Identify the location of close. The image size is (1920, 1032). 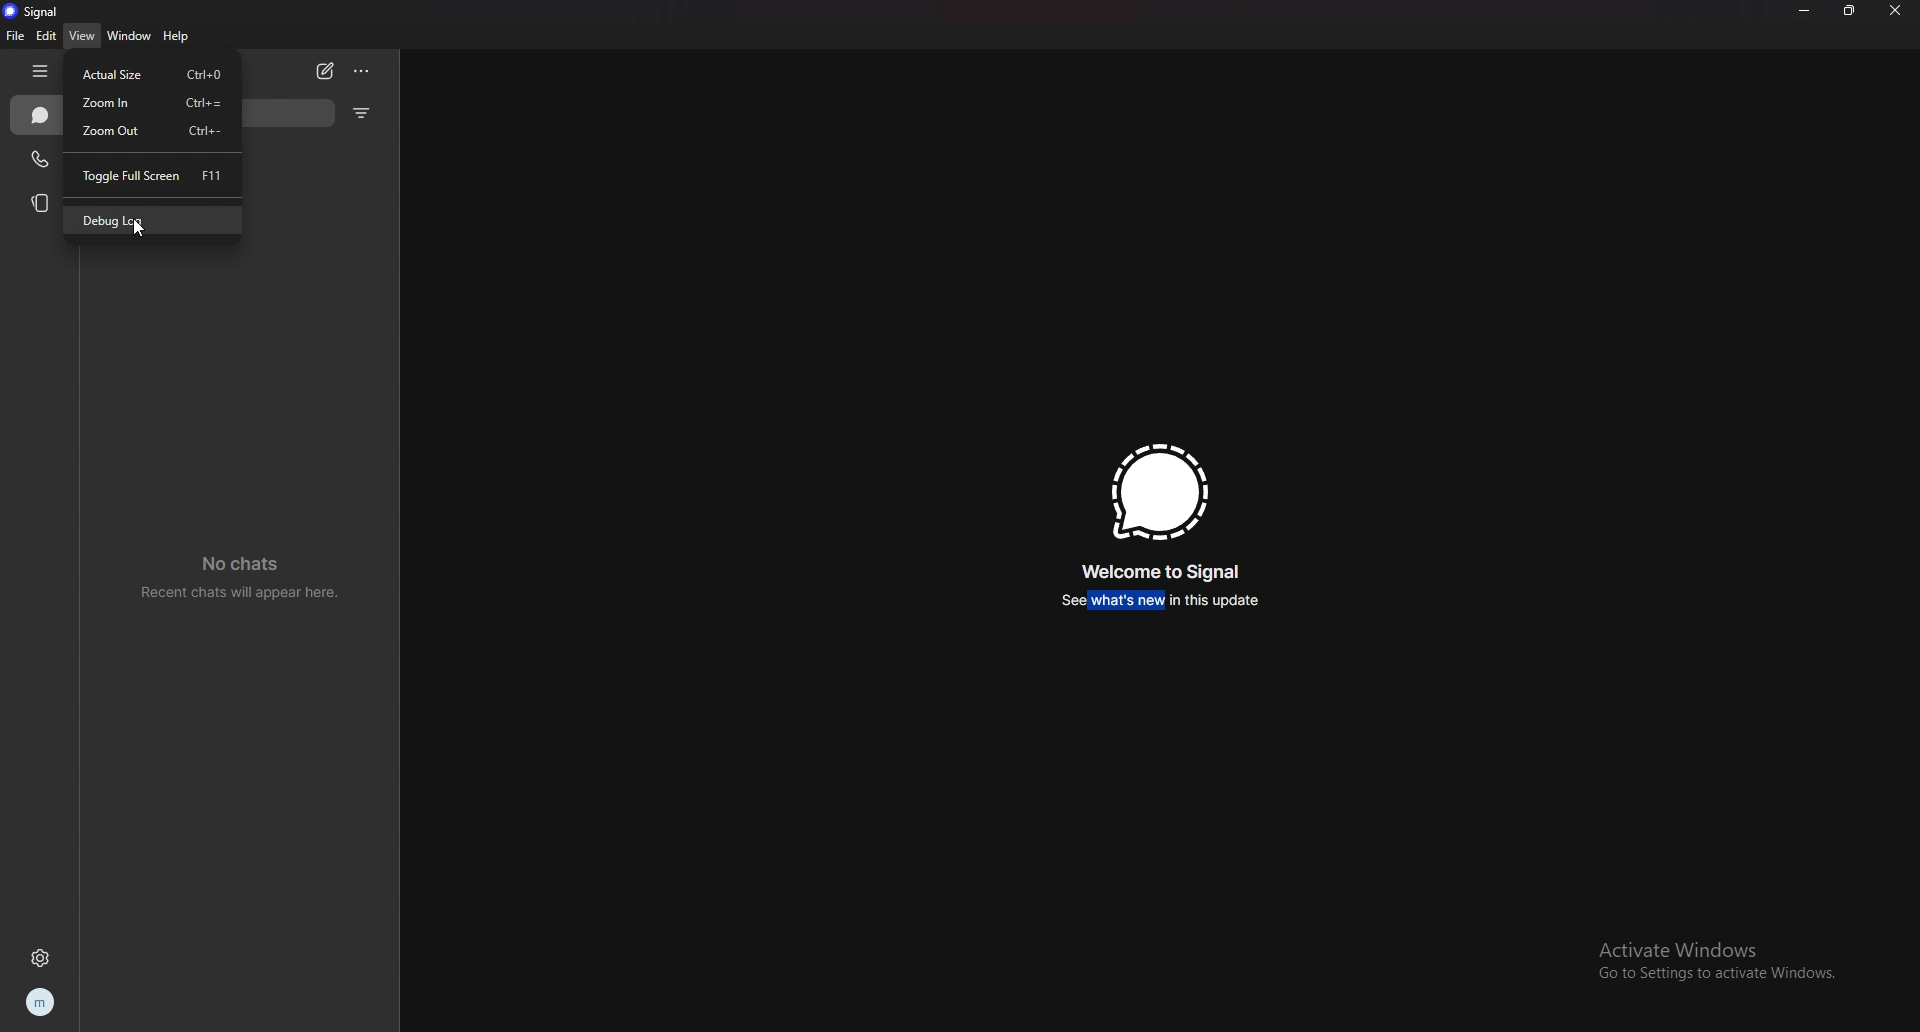
(1897, 10).